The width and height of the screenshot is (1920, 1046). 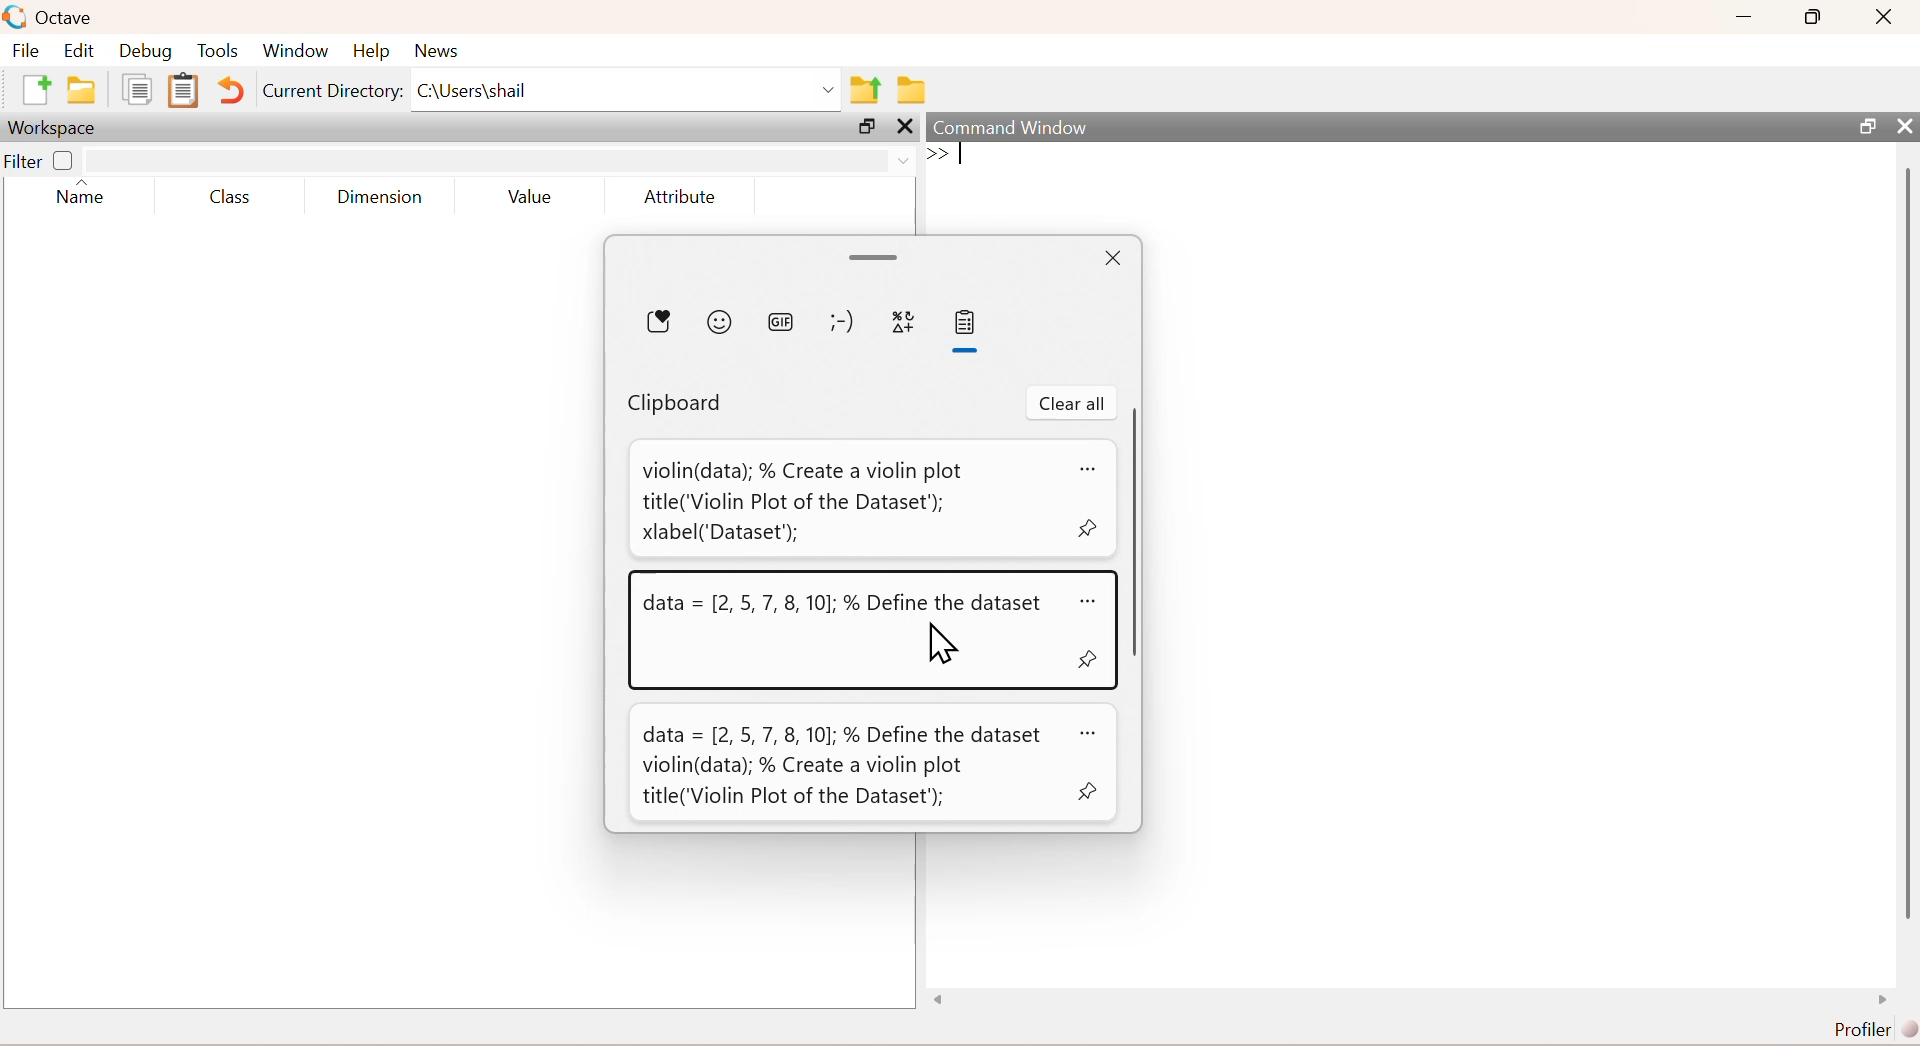 I want to click on octave, so click(x=68, y=19).